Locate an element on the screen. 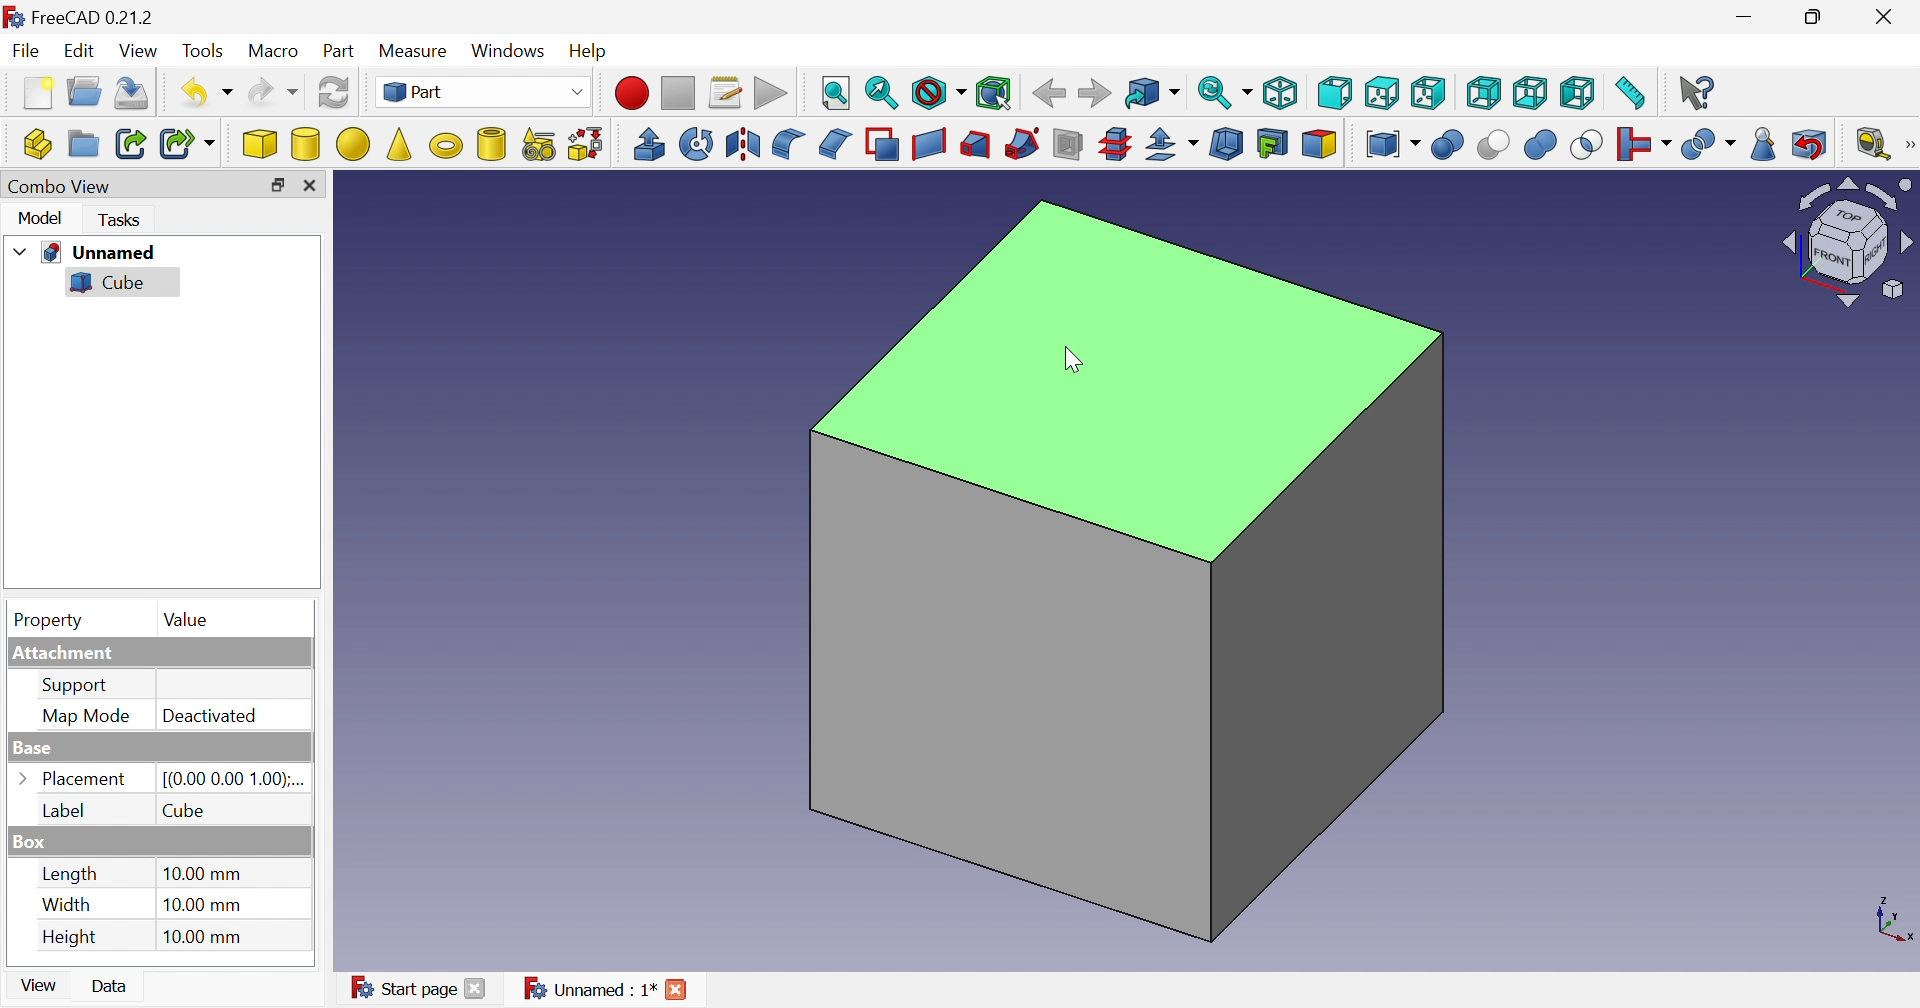 Image resolution: width=1920 pixels, height=1008 pixels. Chamfer is located at coordinates (838, 144).